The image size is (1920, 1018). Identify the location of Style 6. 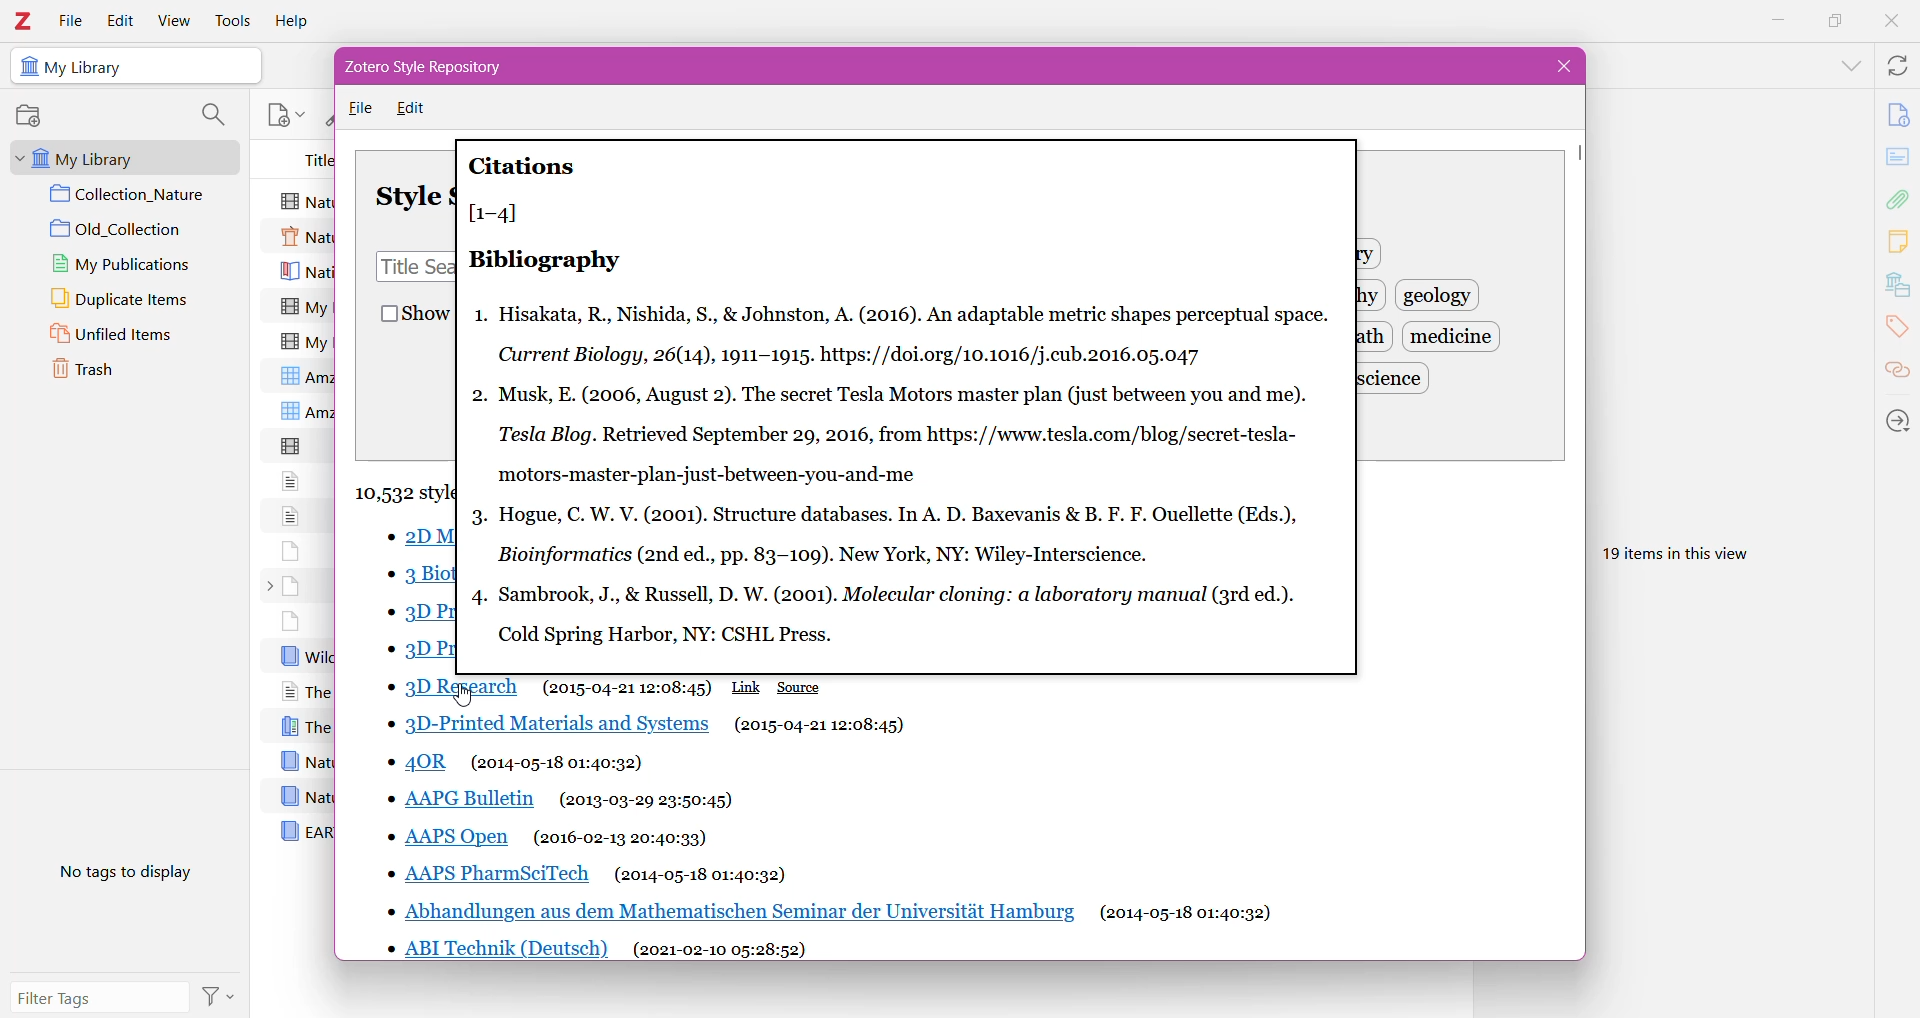
(549, 726).